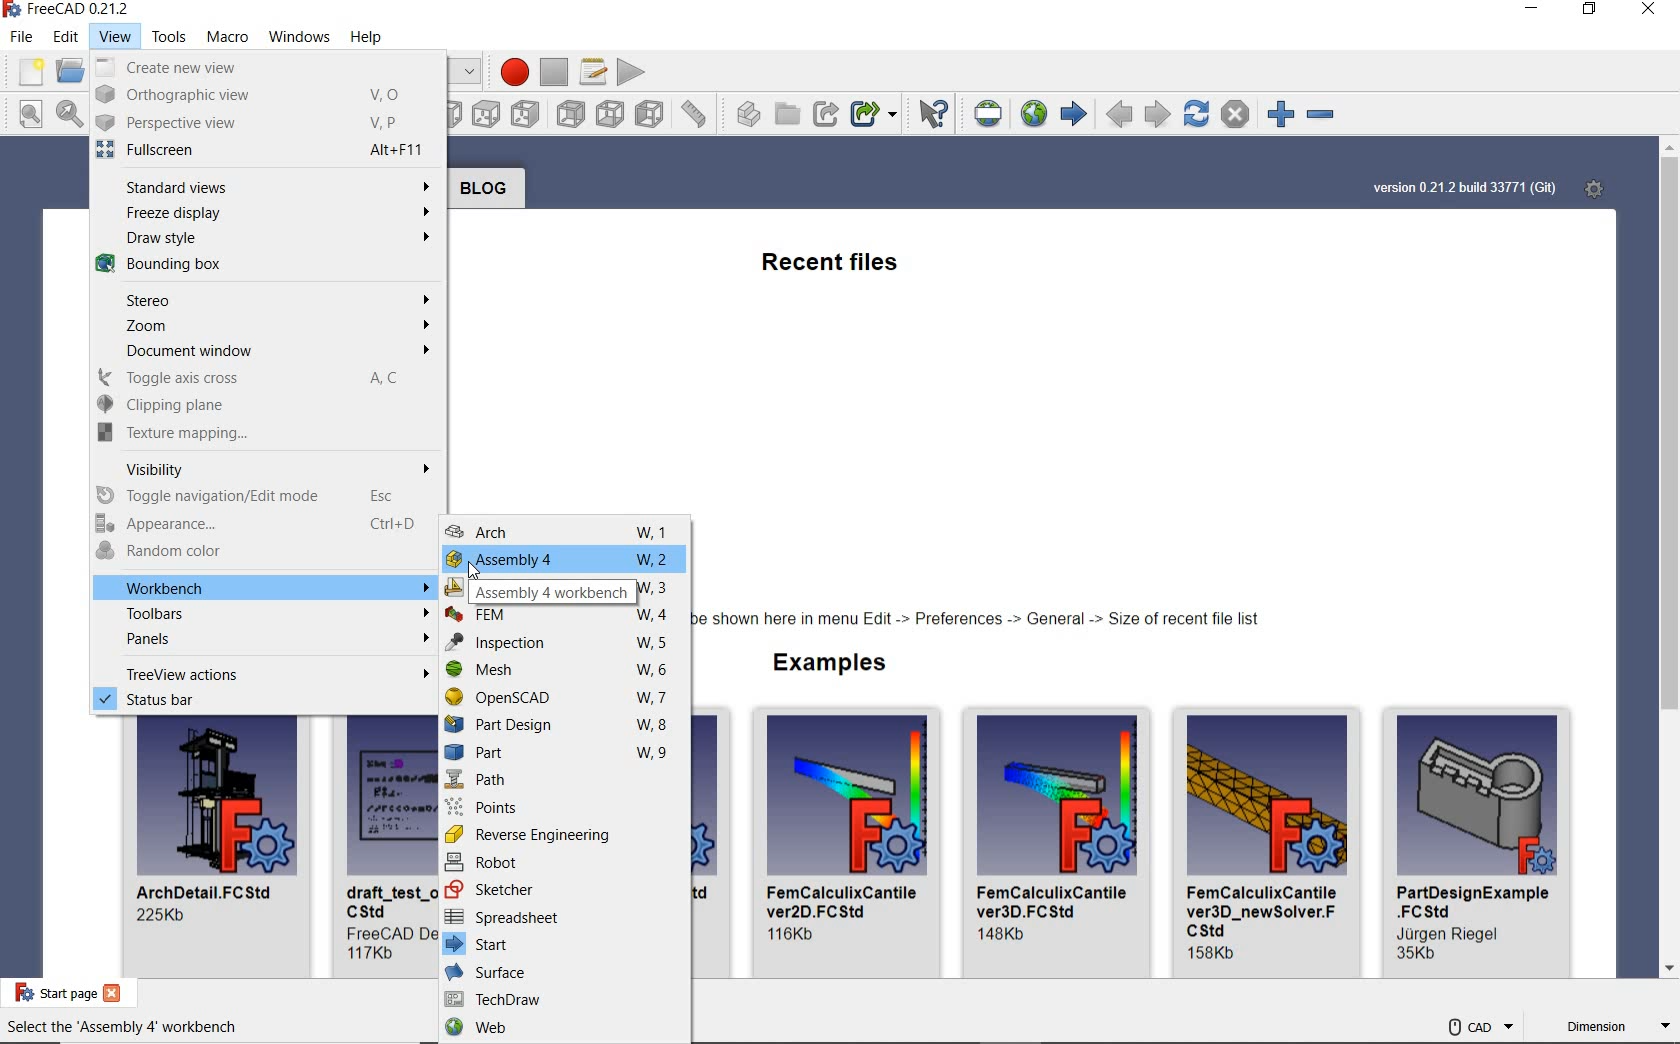 The image size is (1680, 1044). What do you see at coordinates (877, 113) in the screenshot?
I see `MAKE SUB-LINK` at bounding box center [877, 113].